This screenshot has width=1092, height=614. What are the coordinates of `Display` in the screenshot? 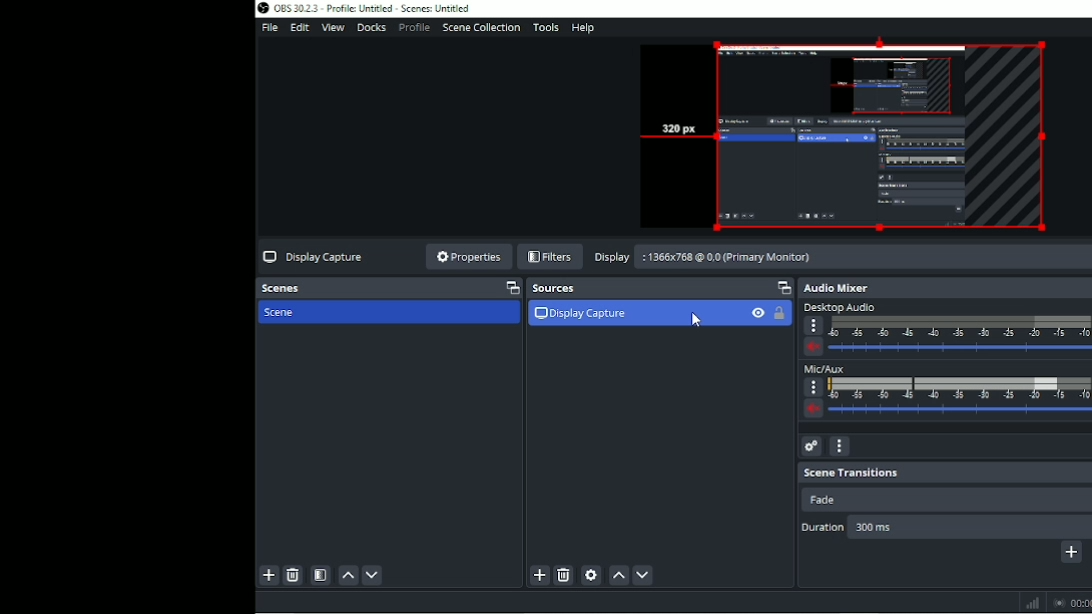 It's located at (838, 258).